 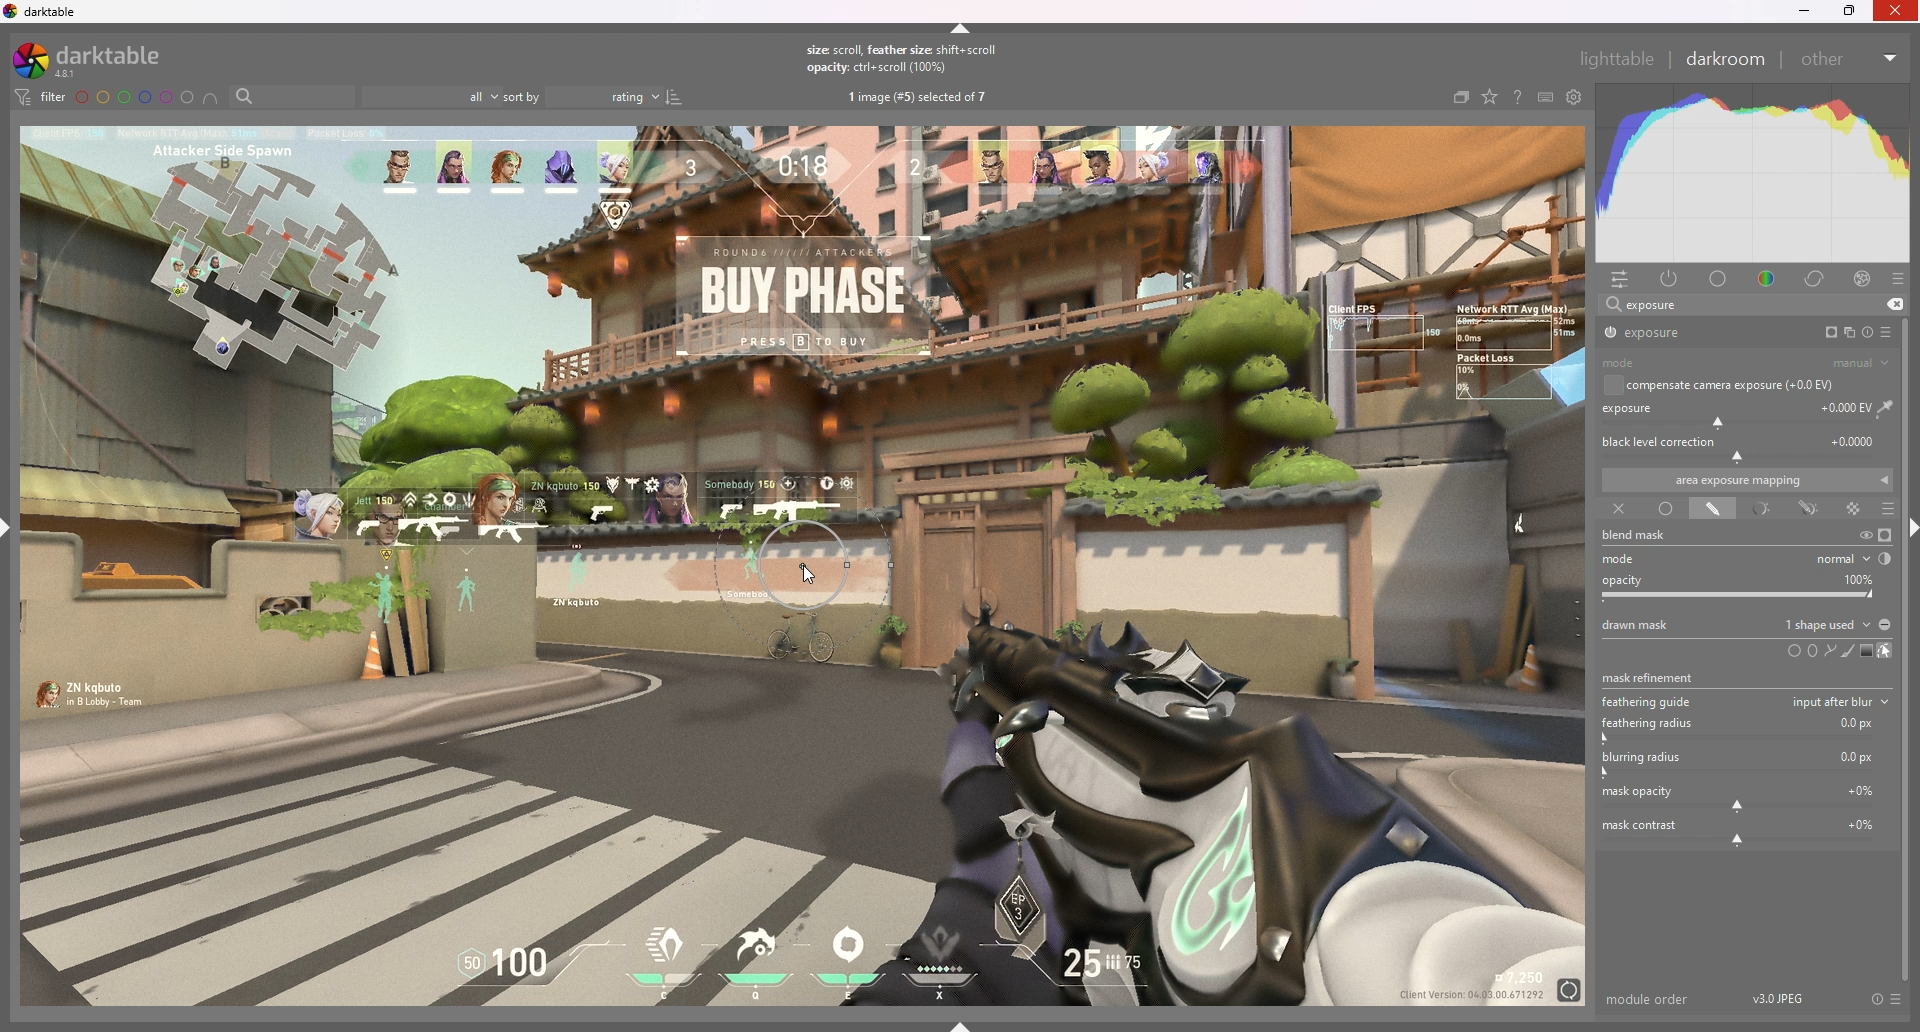 What do you see at coordinates (1766, 279) in the screenshot?
I see `color` at bounding box center [1766, 279].